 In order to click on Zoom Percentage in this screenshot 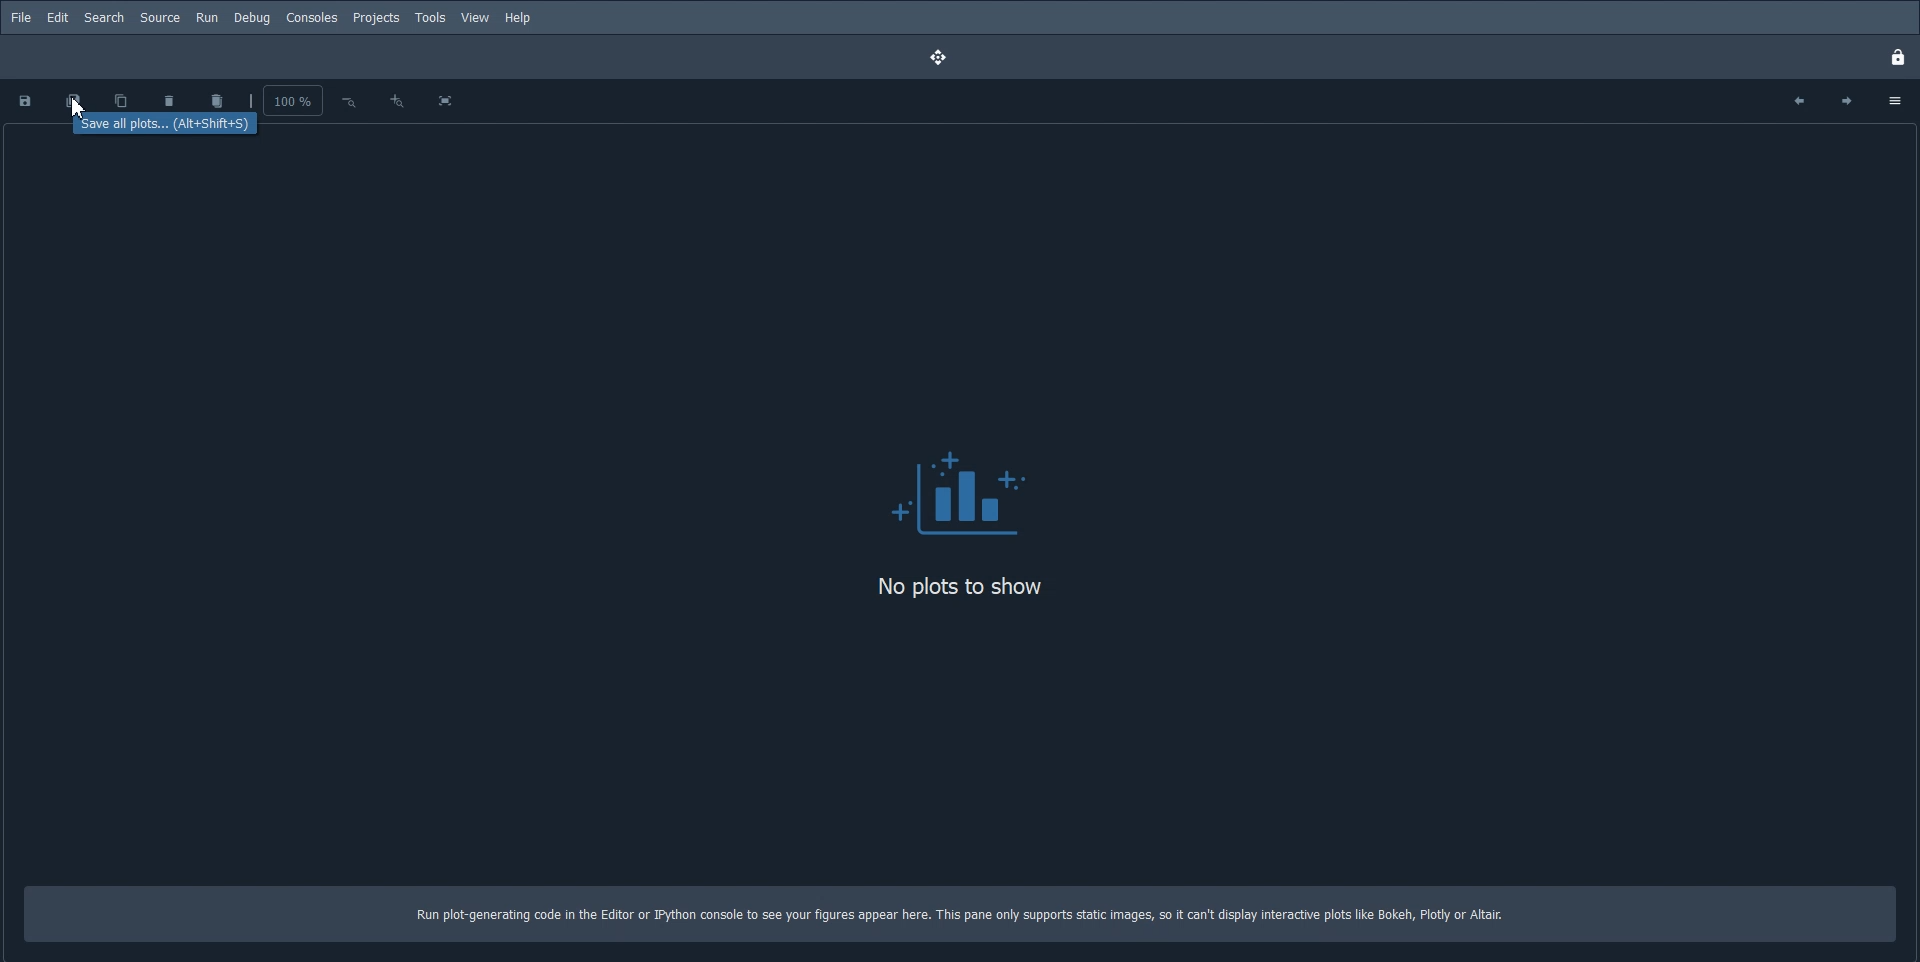, I will do `click(282, 95)`.